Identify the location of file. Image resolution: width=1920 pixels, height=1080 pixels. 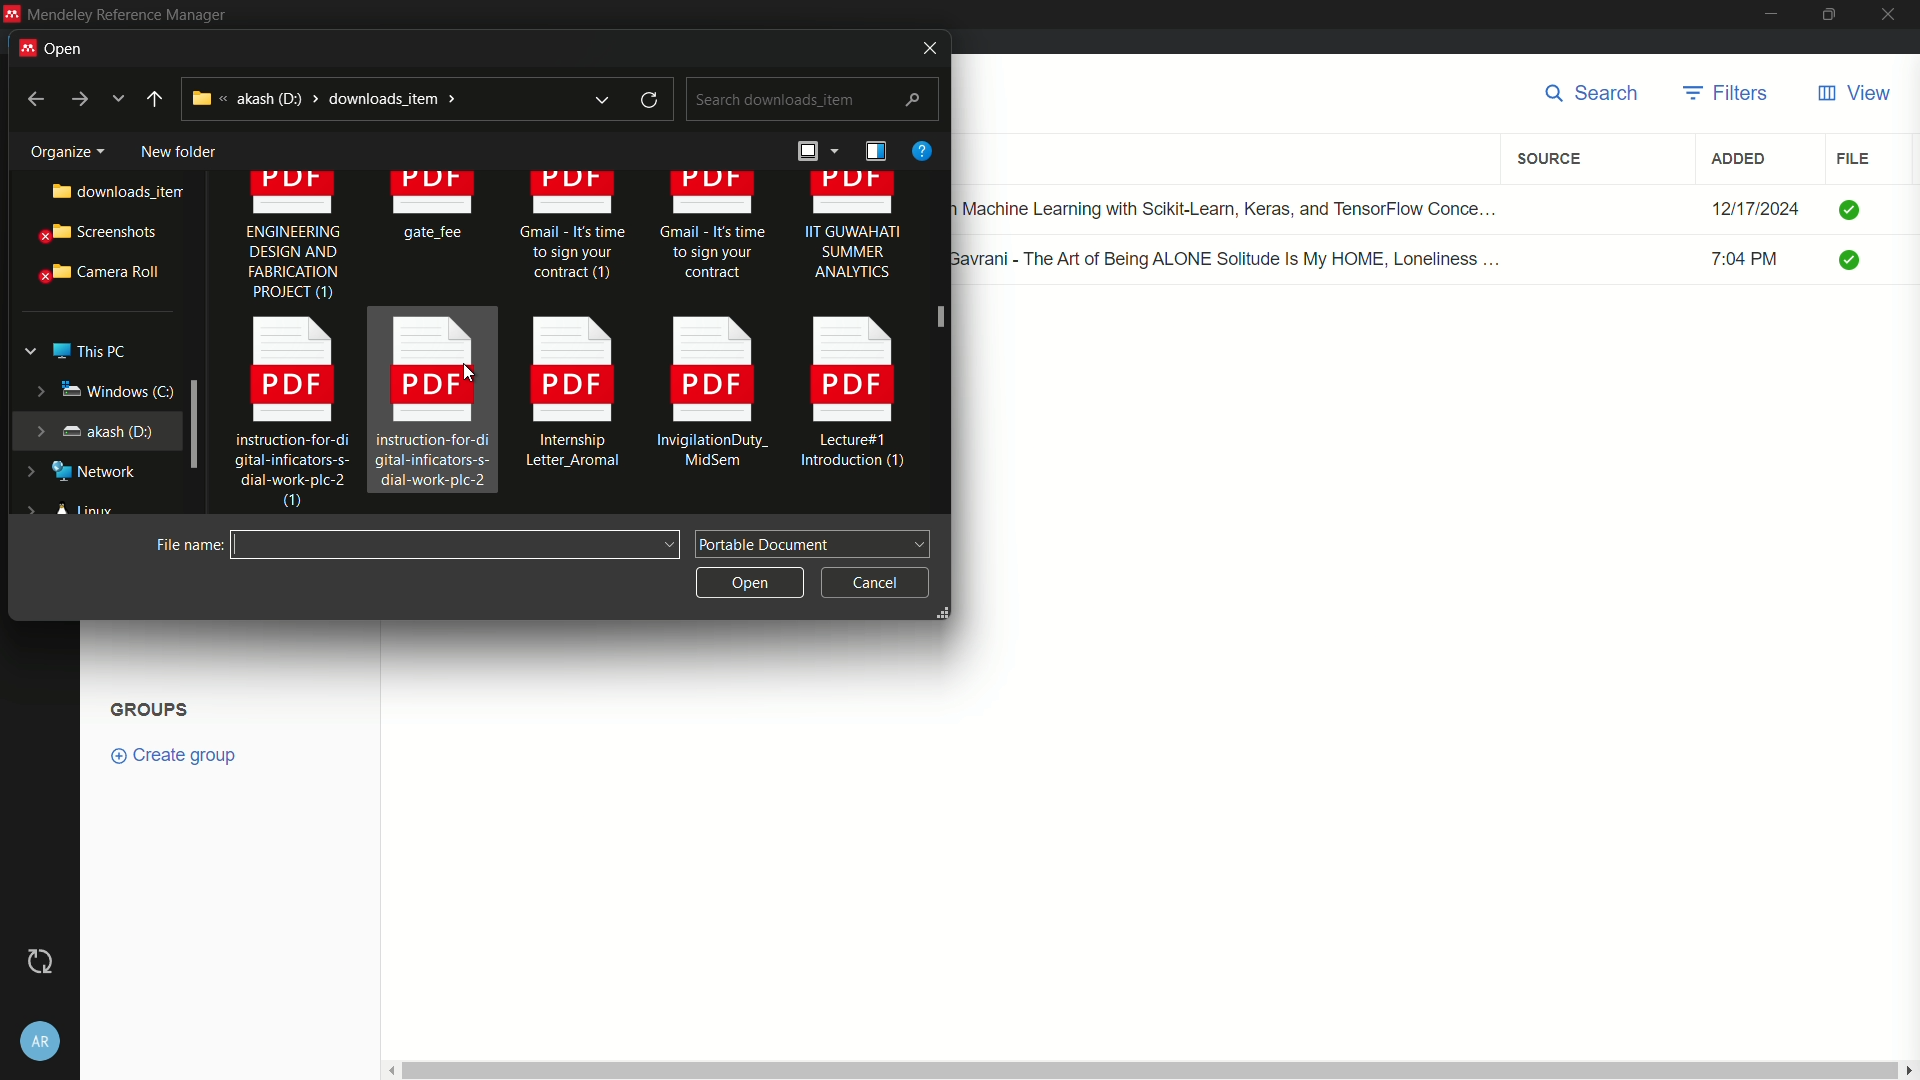
(1853, 158).